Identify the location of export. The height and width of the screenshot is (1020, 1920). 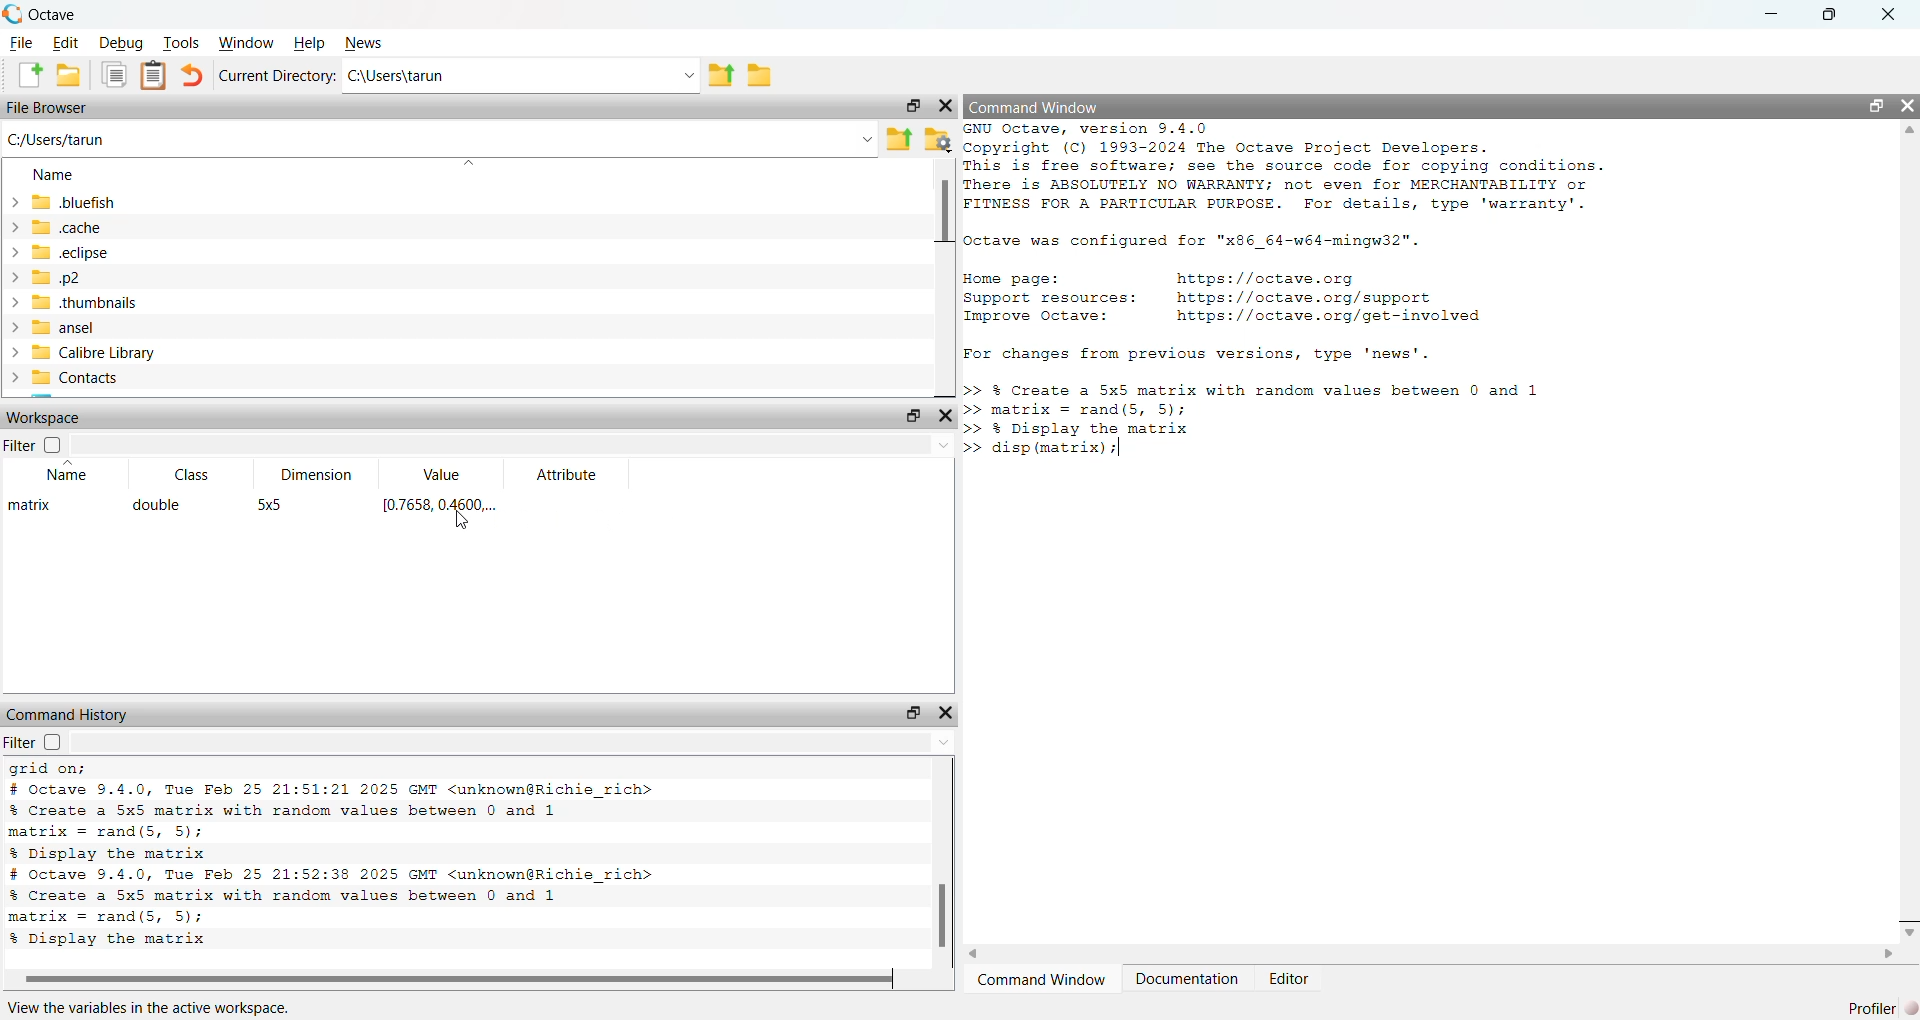
(722, 75).